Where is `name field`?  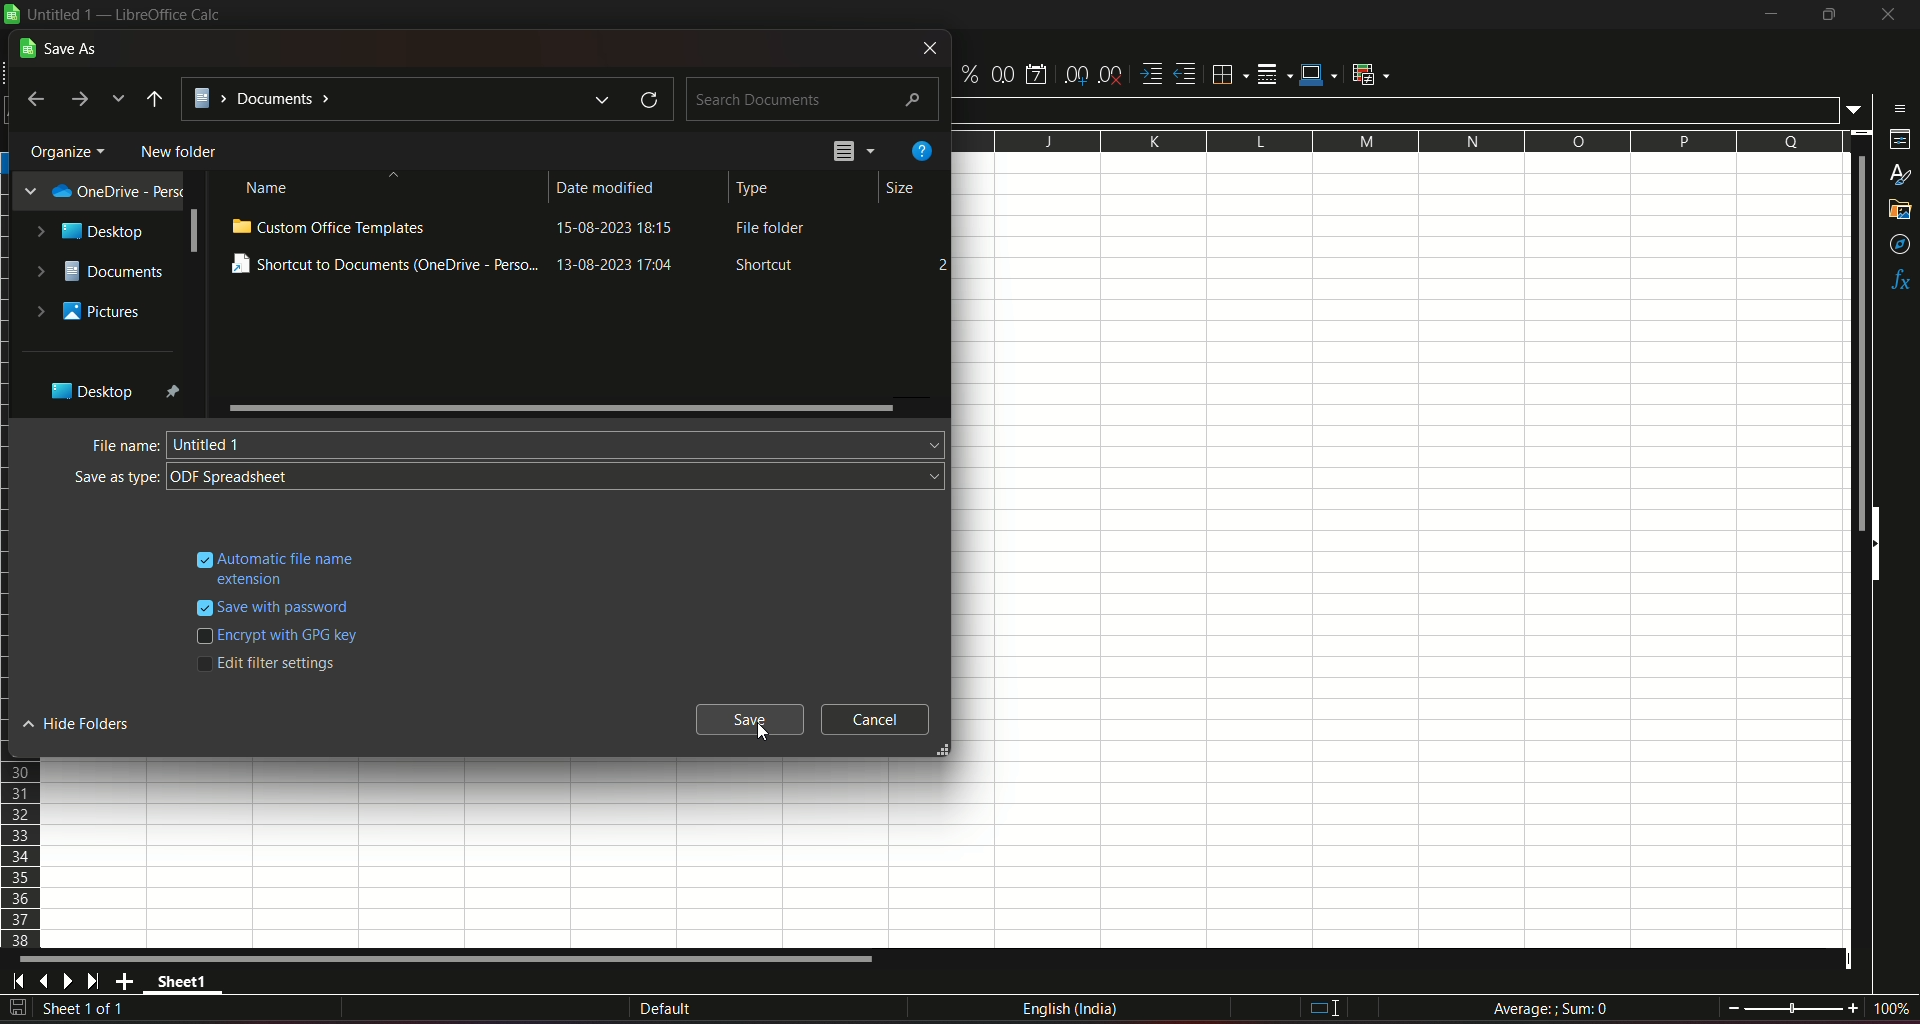 name field is located at coordinates (558, 444).